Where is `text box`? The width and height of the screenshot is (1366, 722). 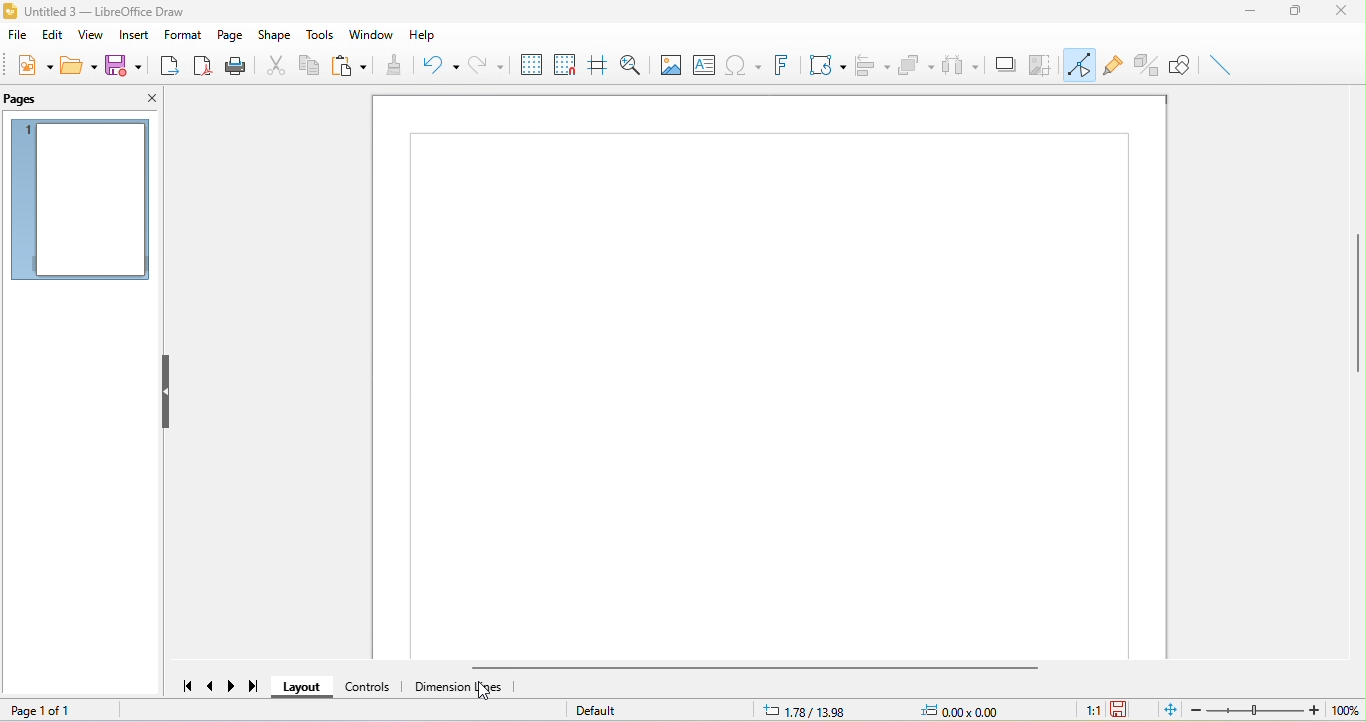
text box is located at coordinates (702, 65).